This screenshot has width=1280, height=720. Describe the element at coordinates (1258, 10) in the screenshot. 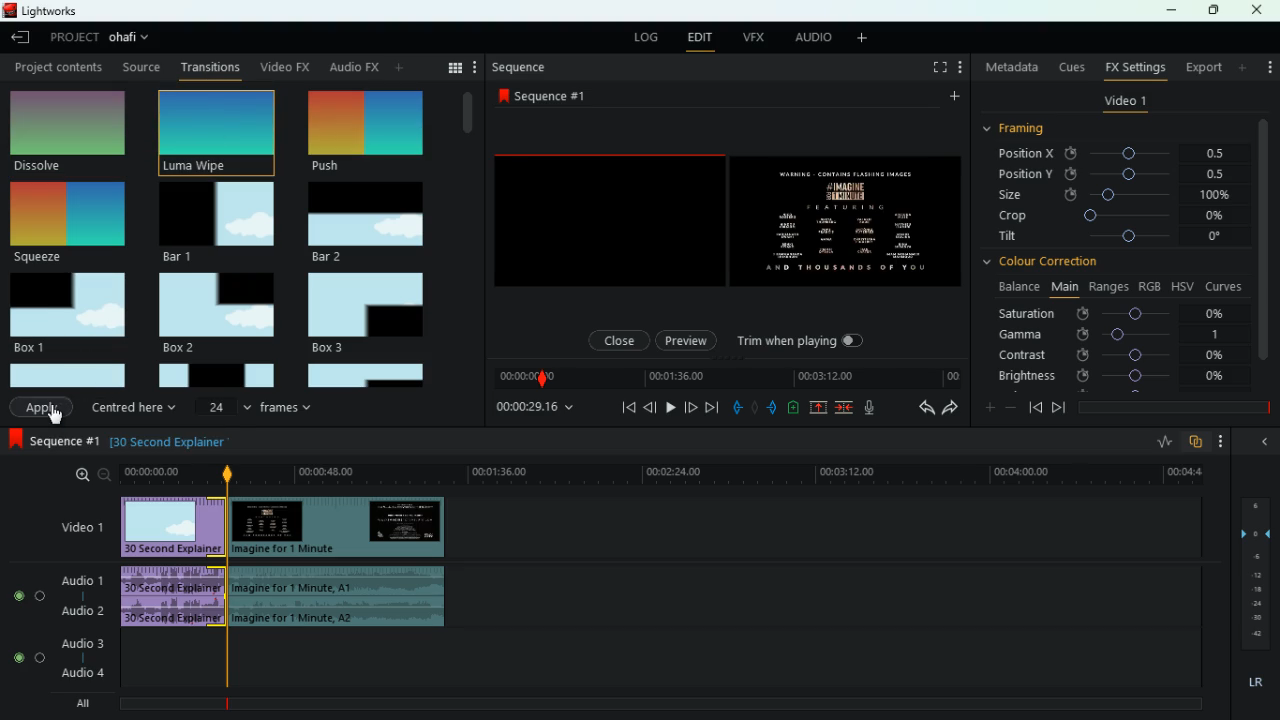

I see `close` at that location.